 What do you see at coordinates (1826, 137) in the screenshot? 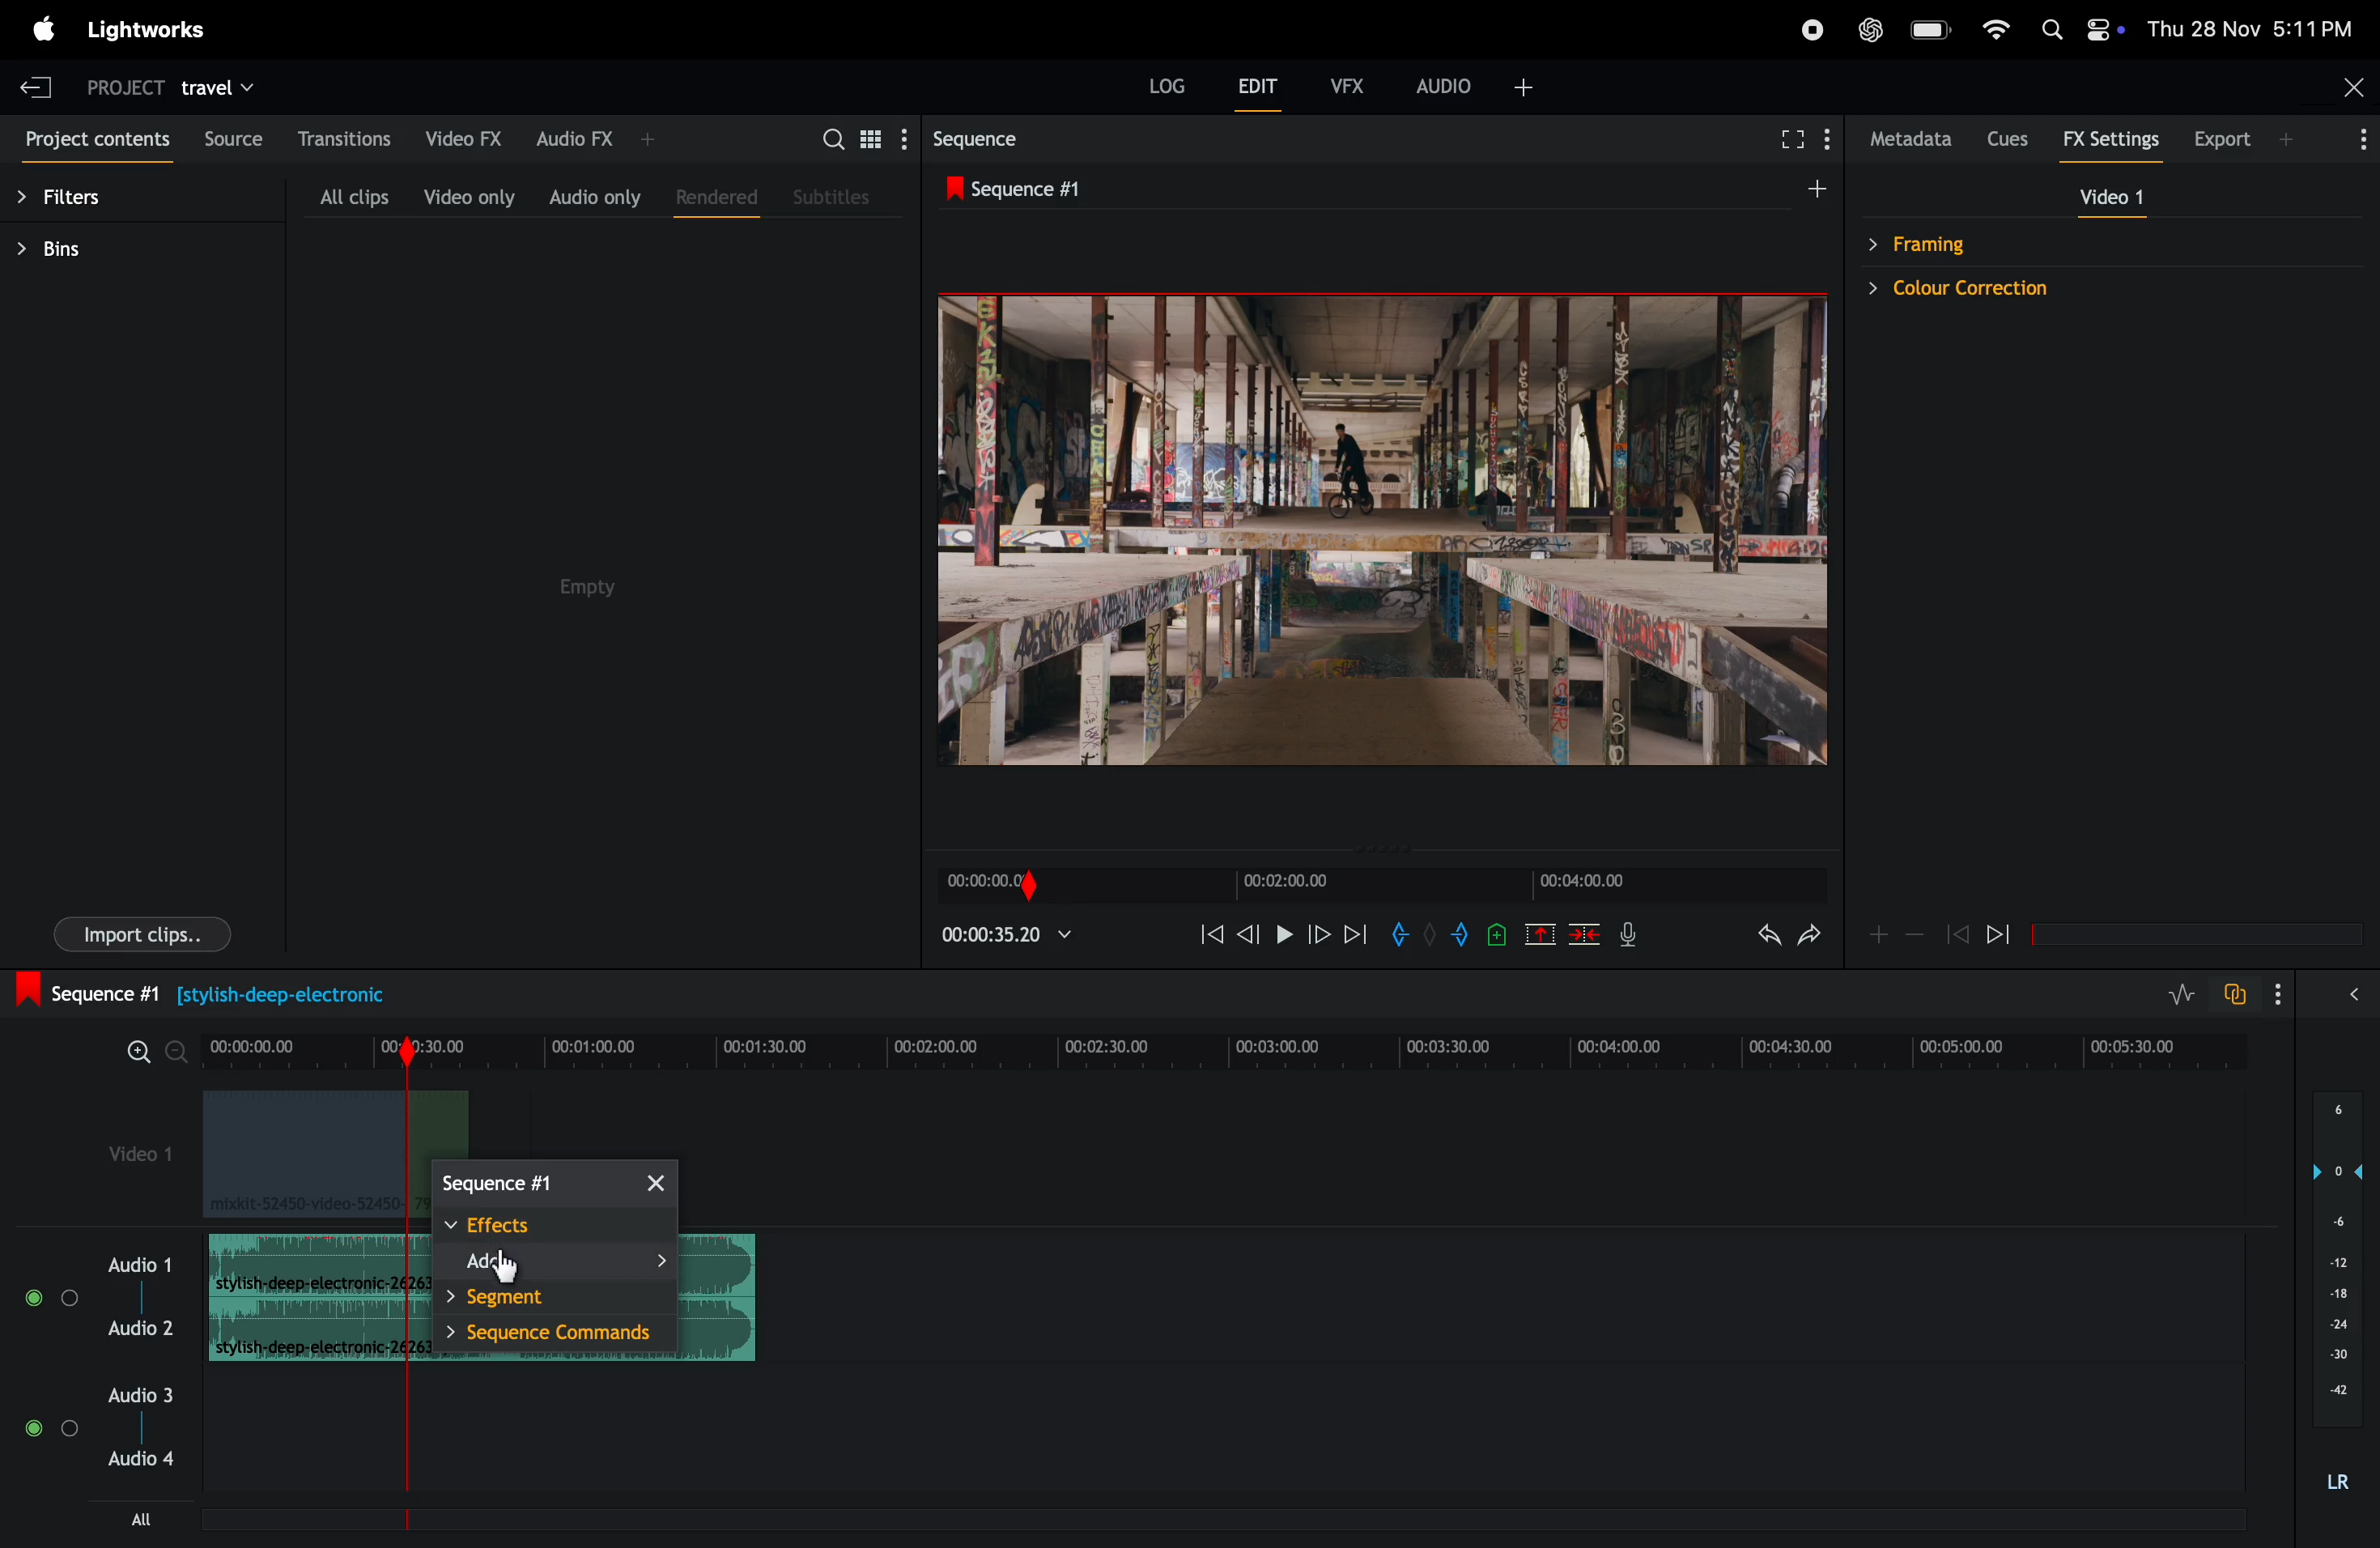
I see `show settings menu` at bounding box center [1826, 137].